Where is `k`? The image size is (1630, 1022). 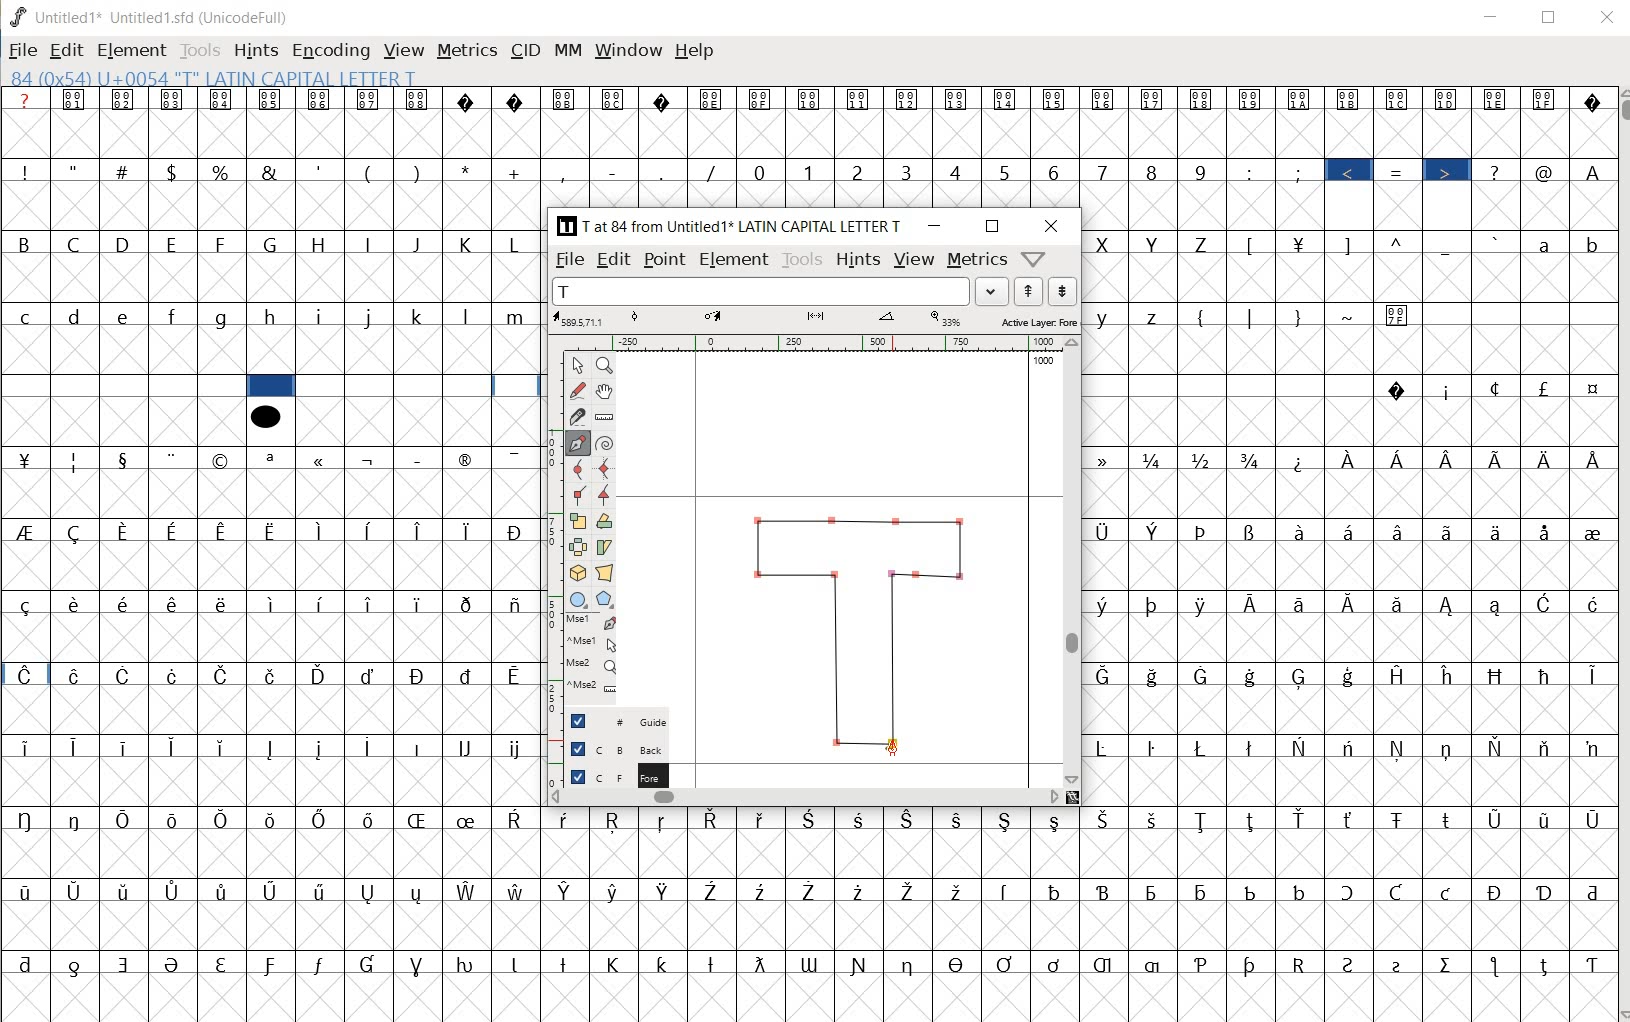 k is located at coordinates (418, 315).